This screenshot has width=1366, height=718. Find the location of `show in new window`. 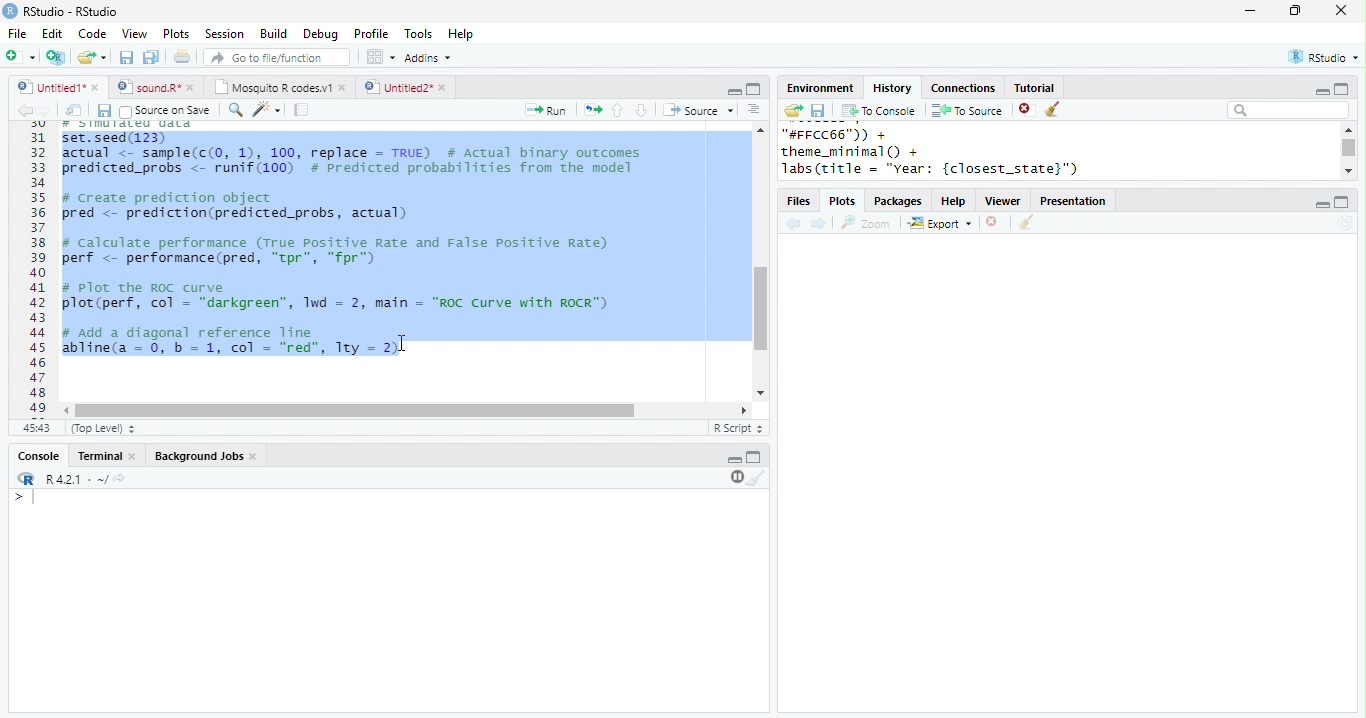

show in new window is located at coordinates (75, 110).